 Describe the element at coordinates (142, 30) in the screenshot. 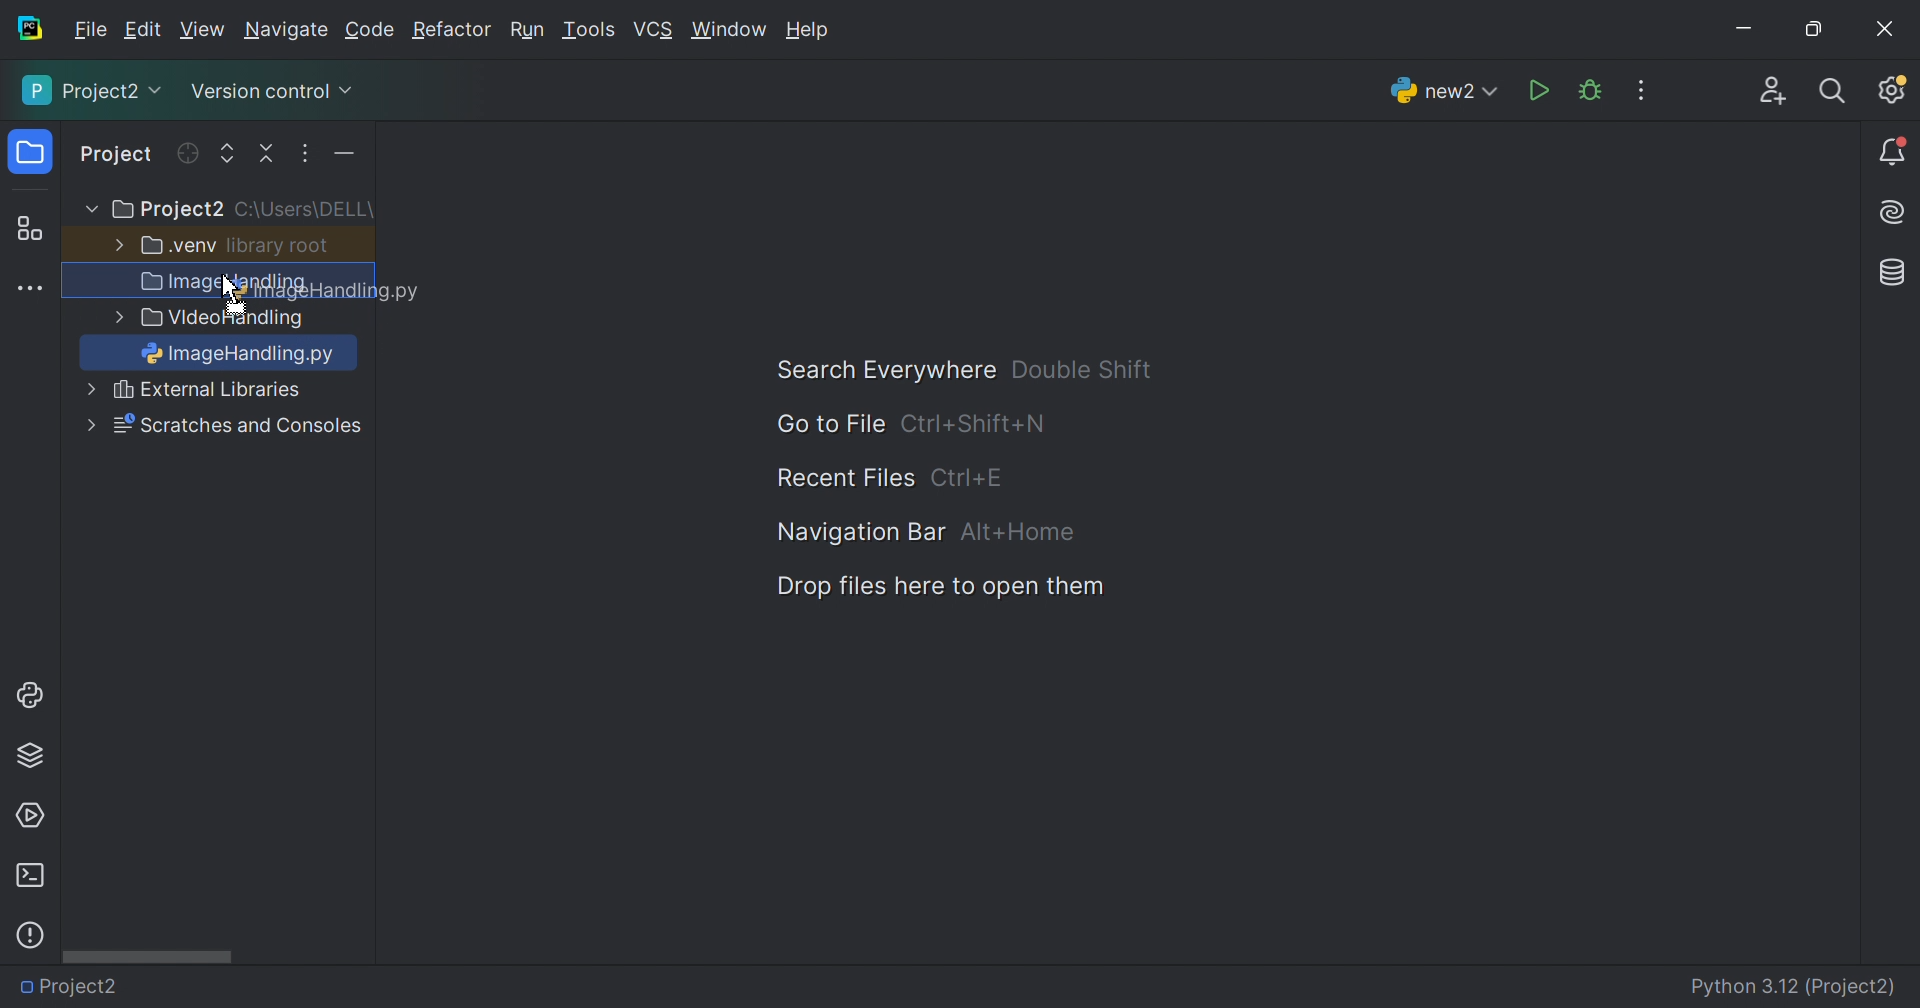

I see `Edit` at that location.